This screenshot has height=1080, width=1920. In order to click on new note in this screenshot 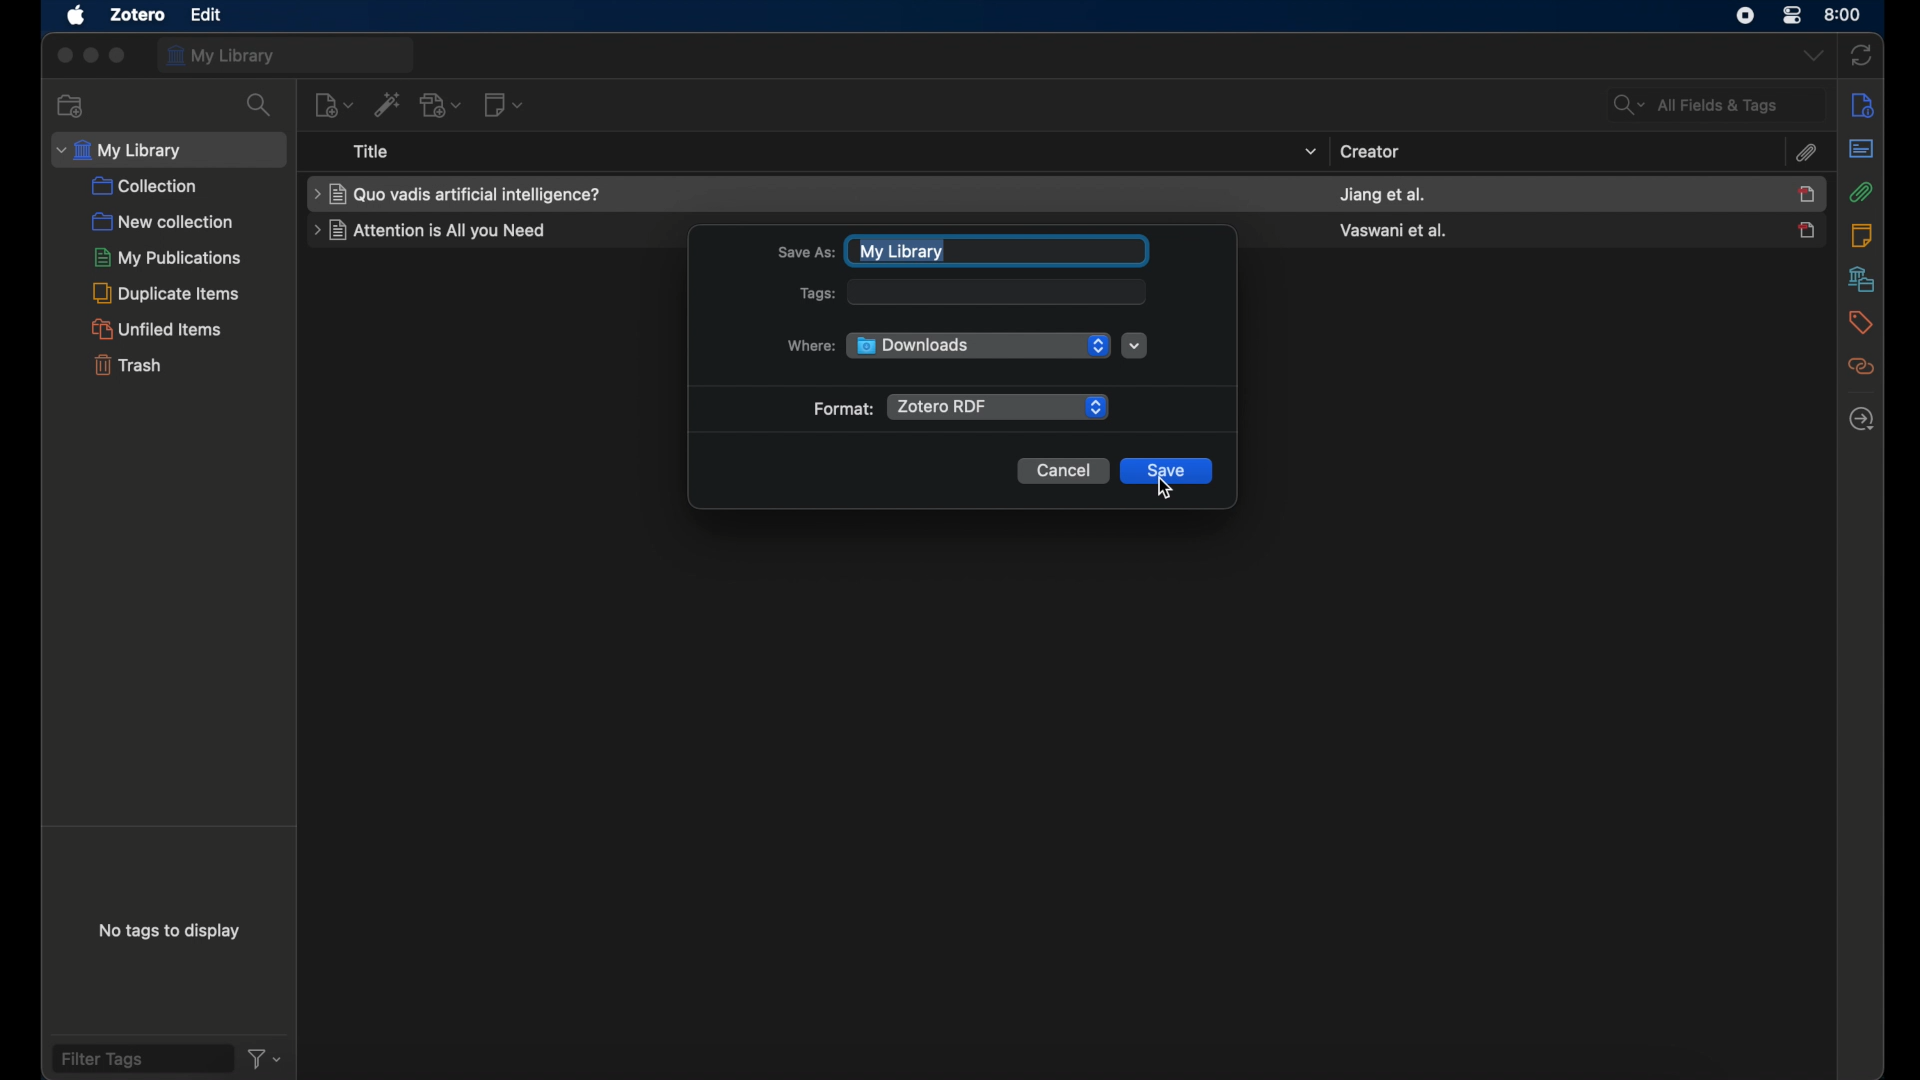, I will do `click(503, 105)`.